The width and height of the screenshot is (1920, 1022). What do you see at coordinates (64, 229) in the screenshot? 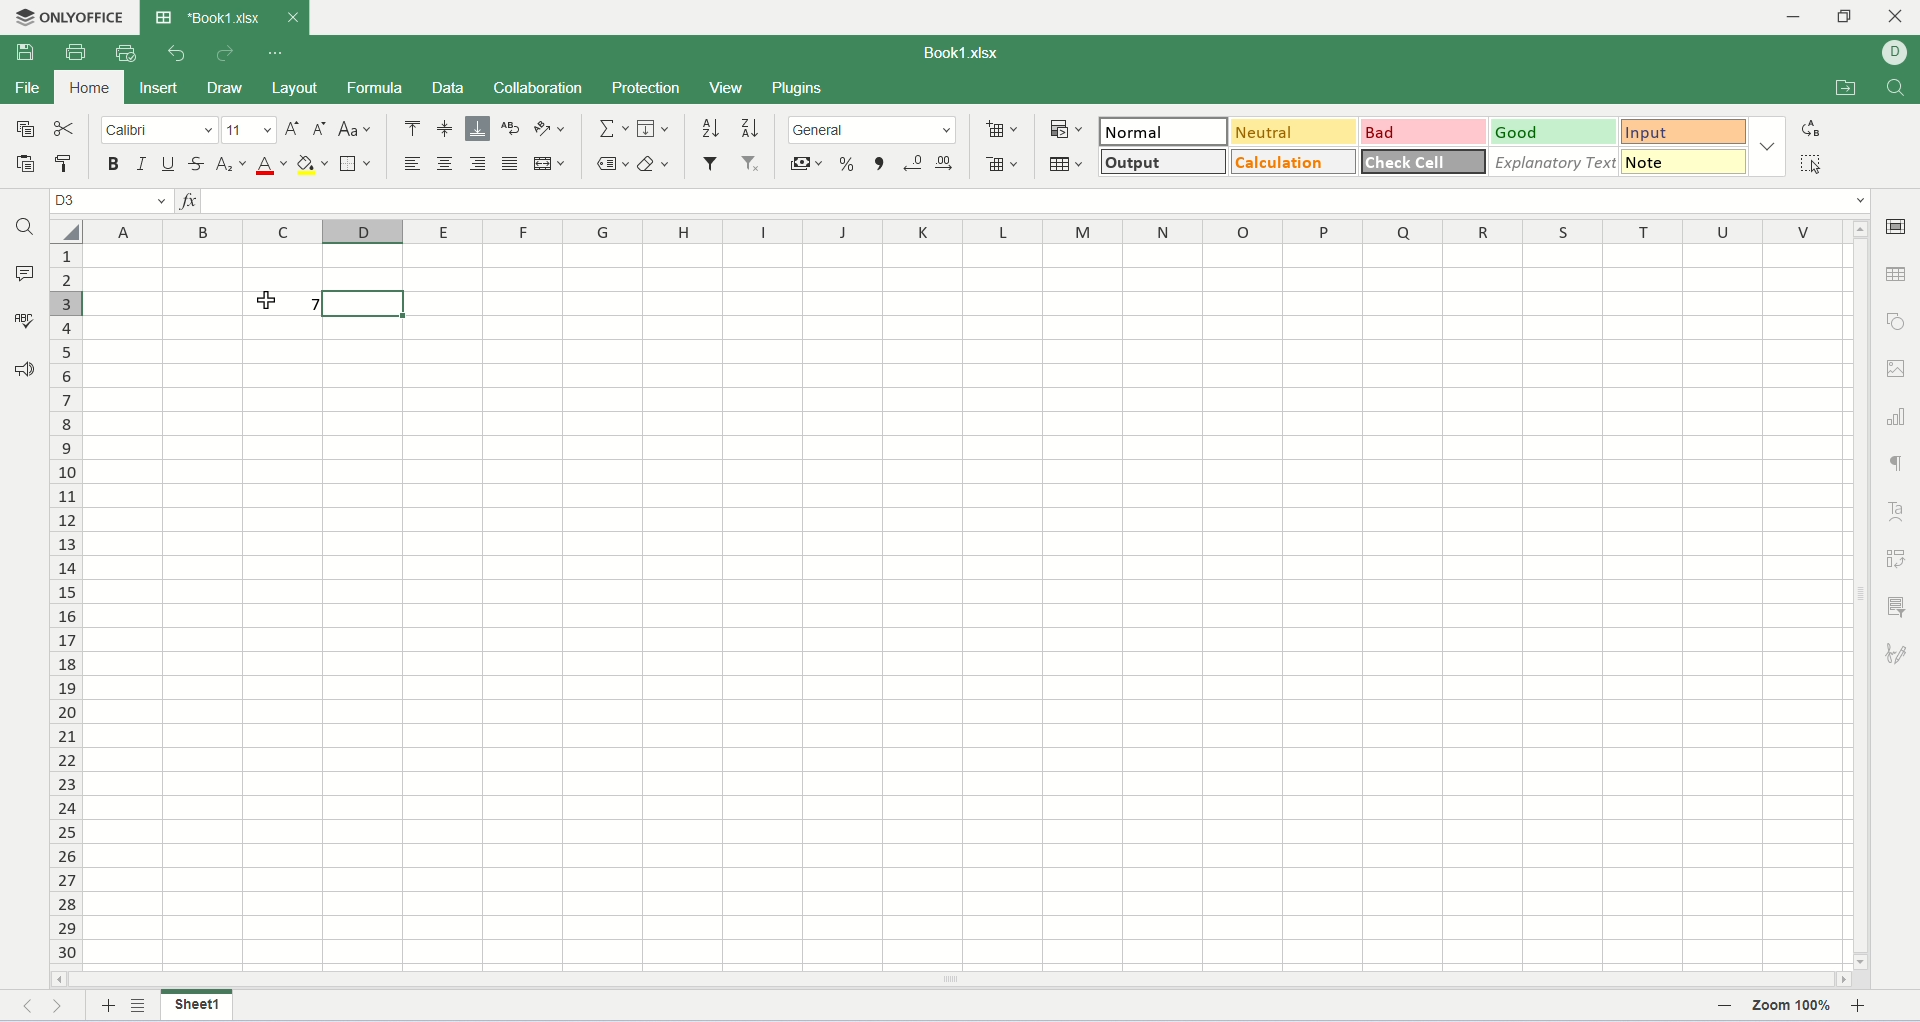
I see `select all` at bounding box center [64, 229].